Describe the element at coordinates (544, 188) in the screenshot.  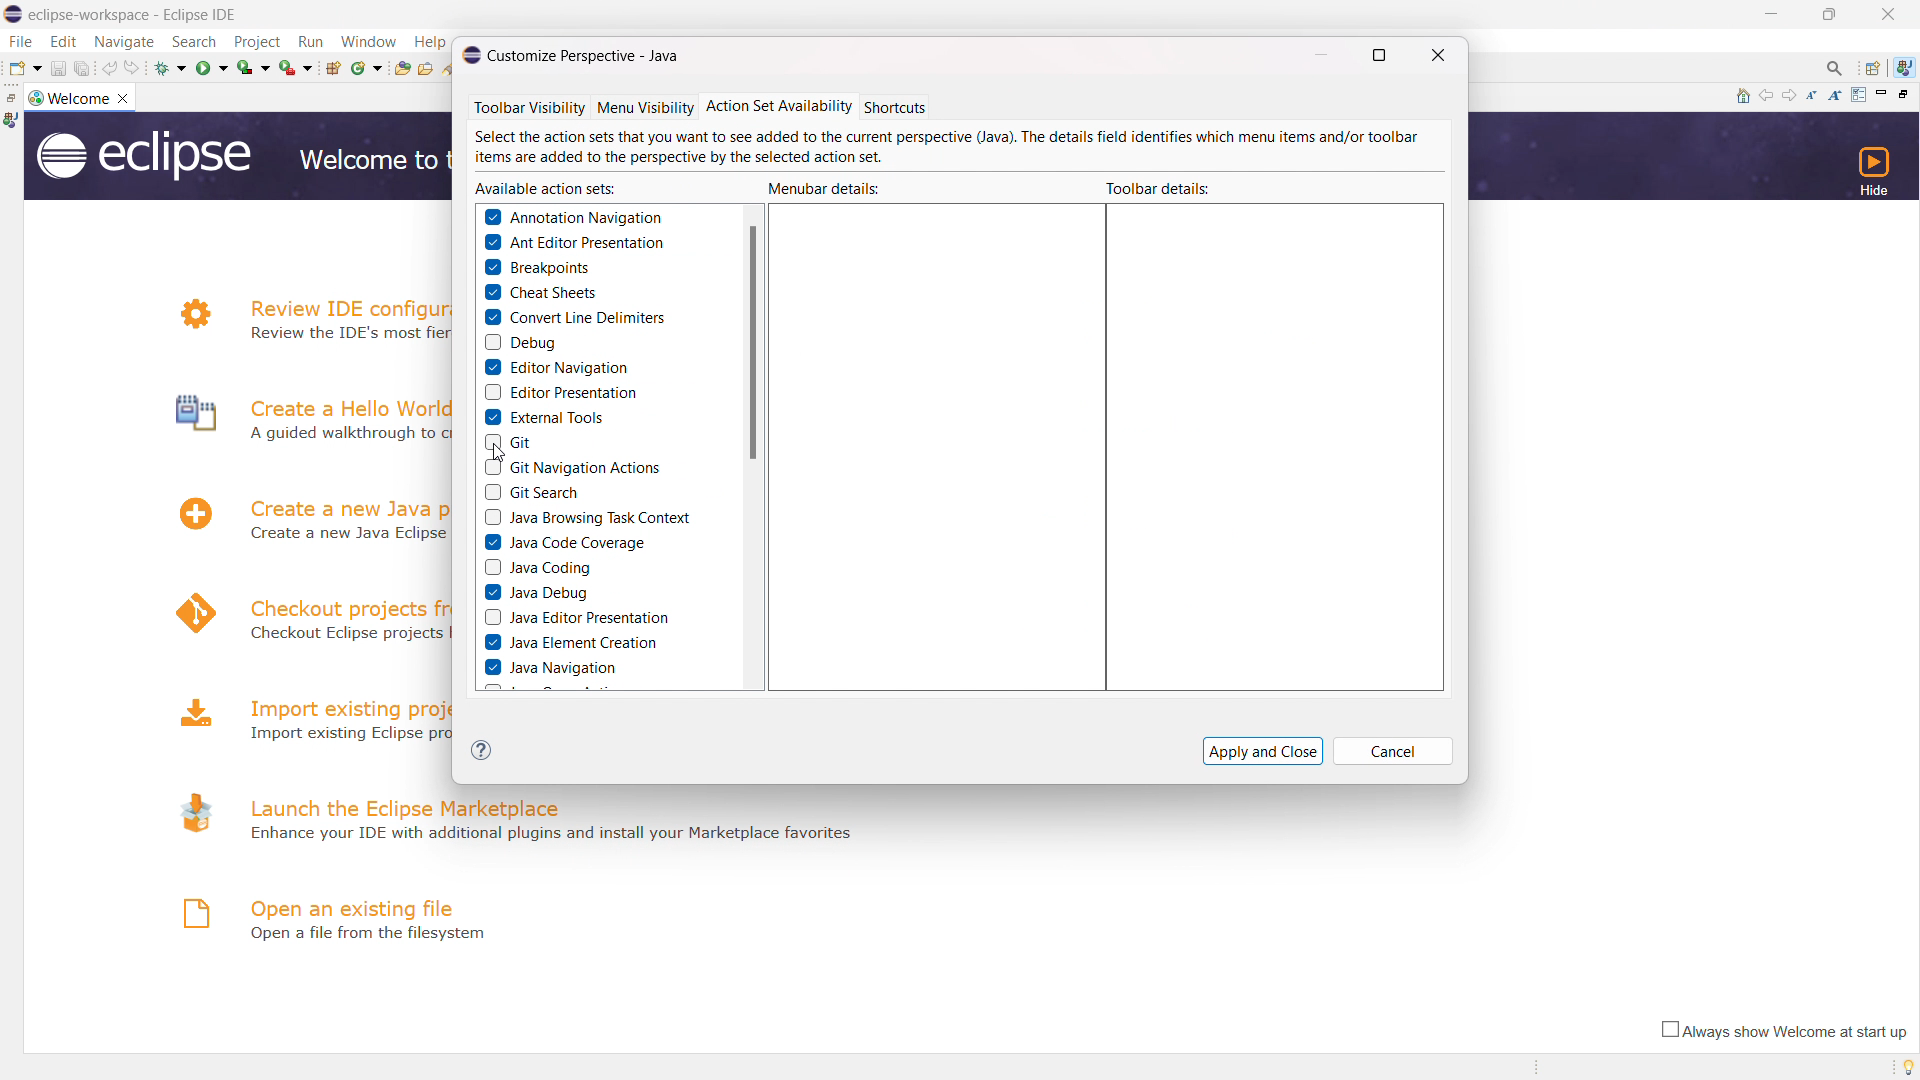
I see `available action sets` at that location.